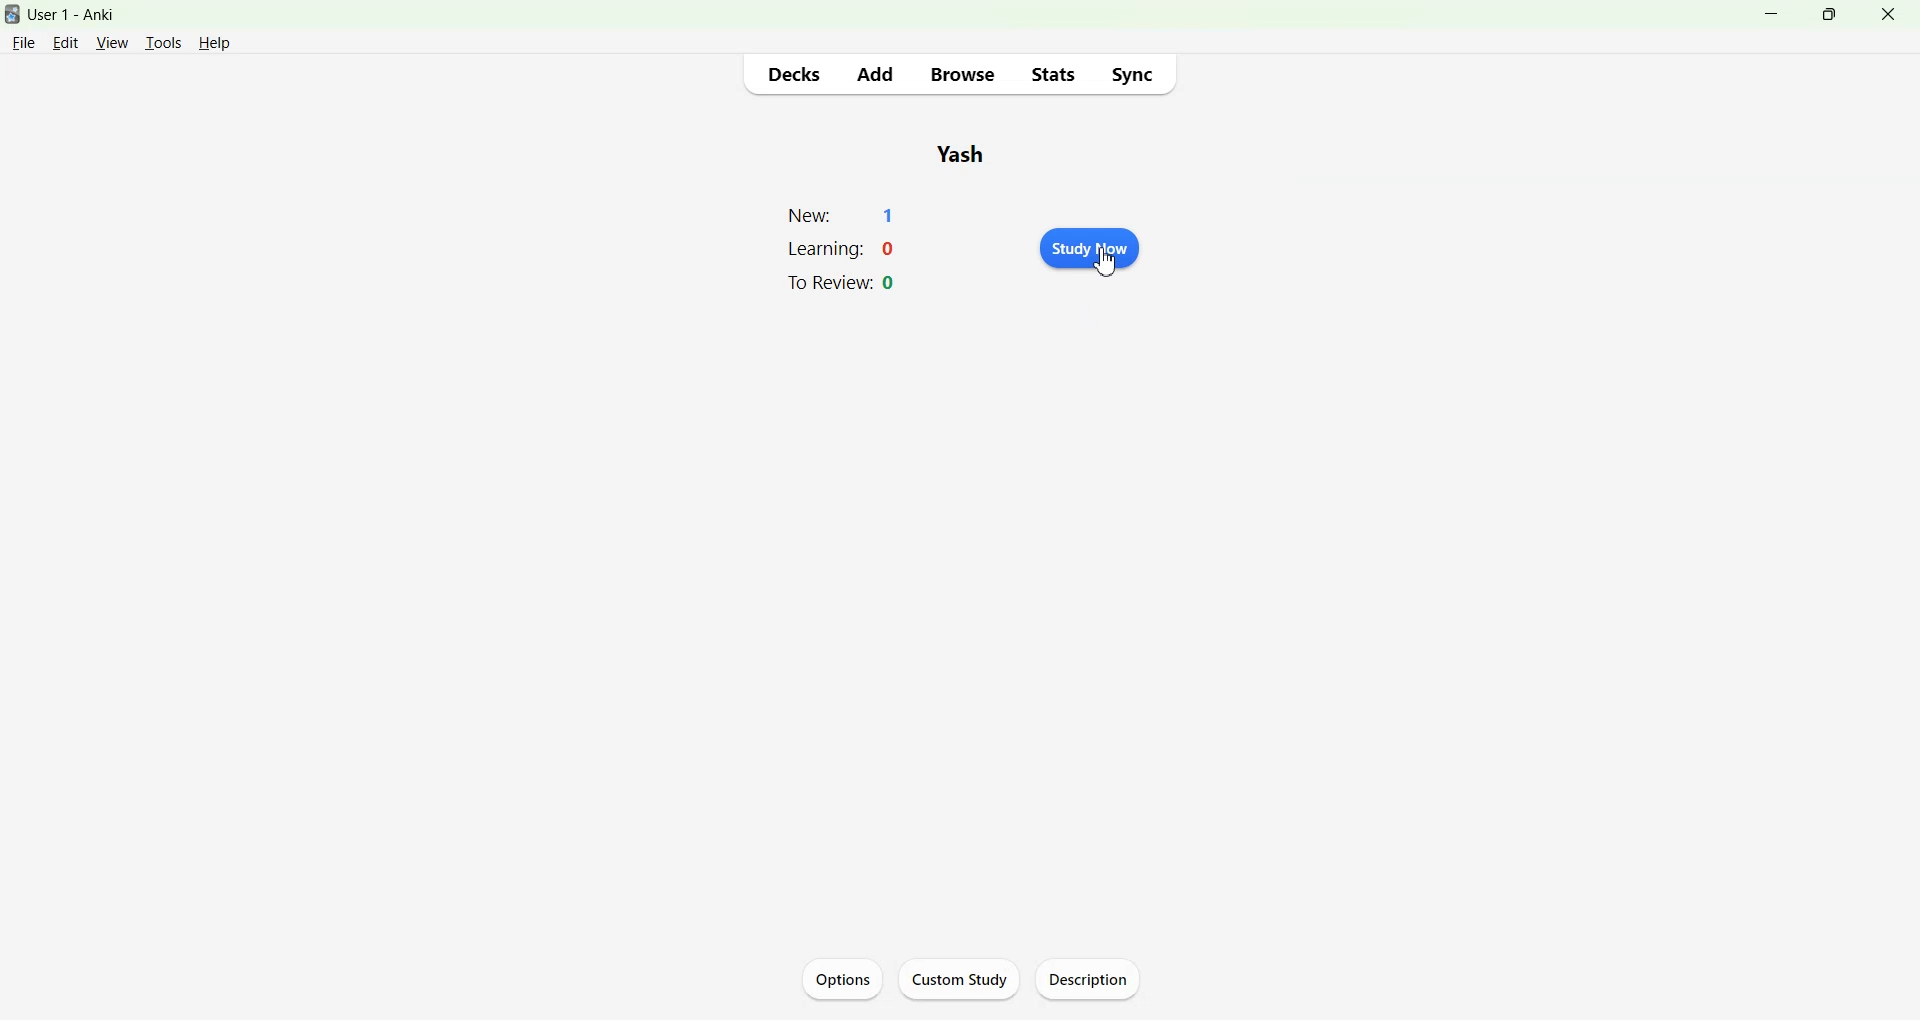 Image resolution: width=1920 pixels, height=1020 pixels. What do you see at coordinates (795, 74) in the screenshot?
I see `Decks` at bounding box center [795, 74].